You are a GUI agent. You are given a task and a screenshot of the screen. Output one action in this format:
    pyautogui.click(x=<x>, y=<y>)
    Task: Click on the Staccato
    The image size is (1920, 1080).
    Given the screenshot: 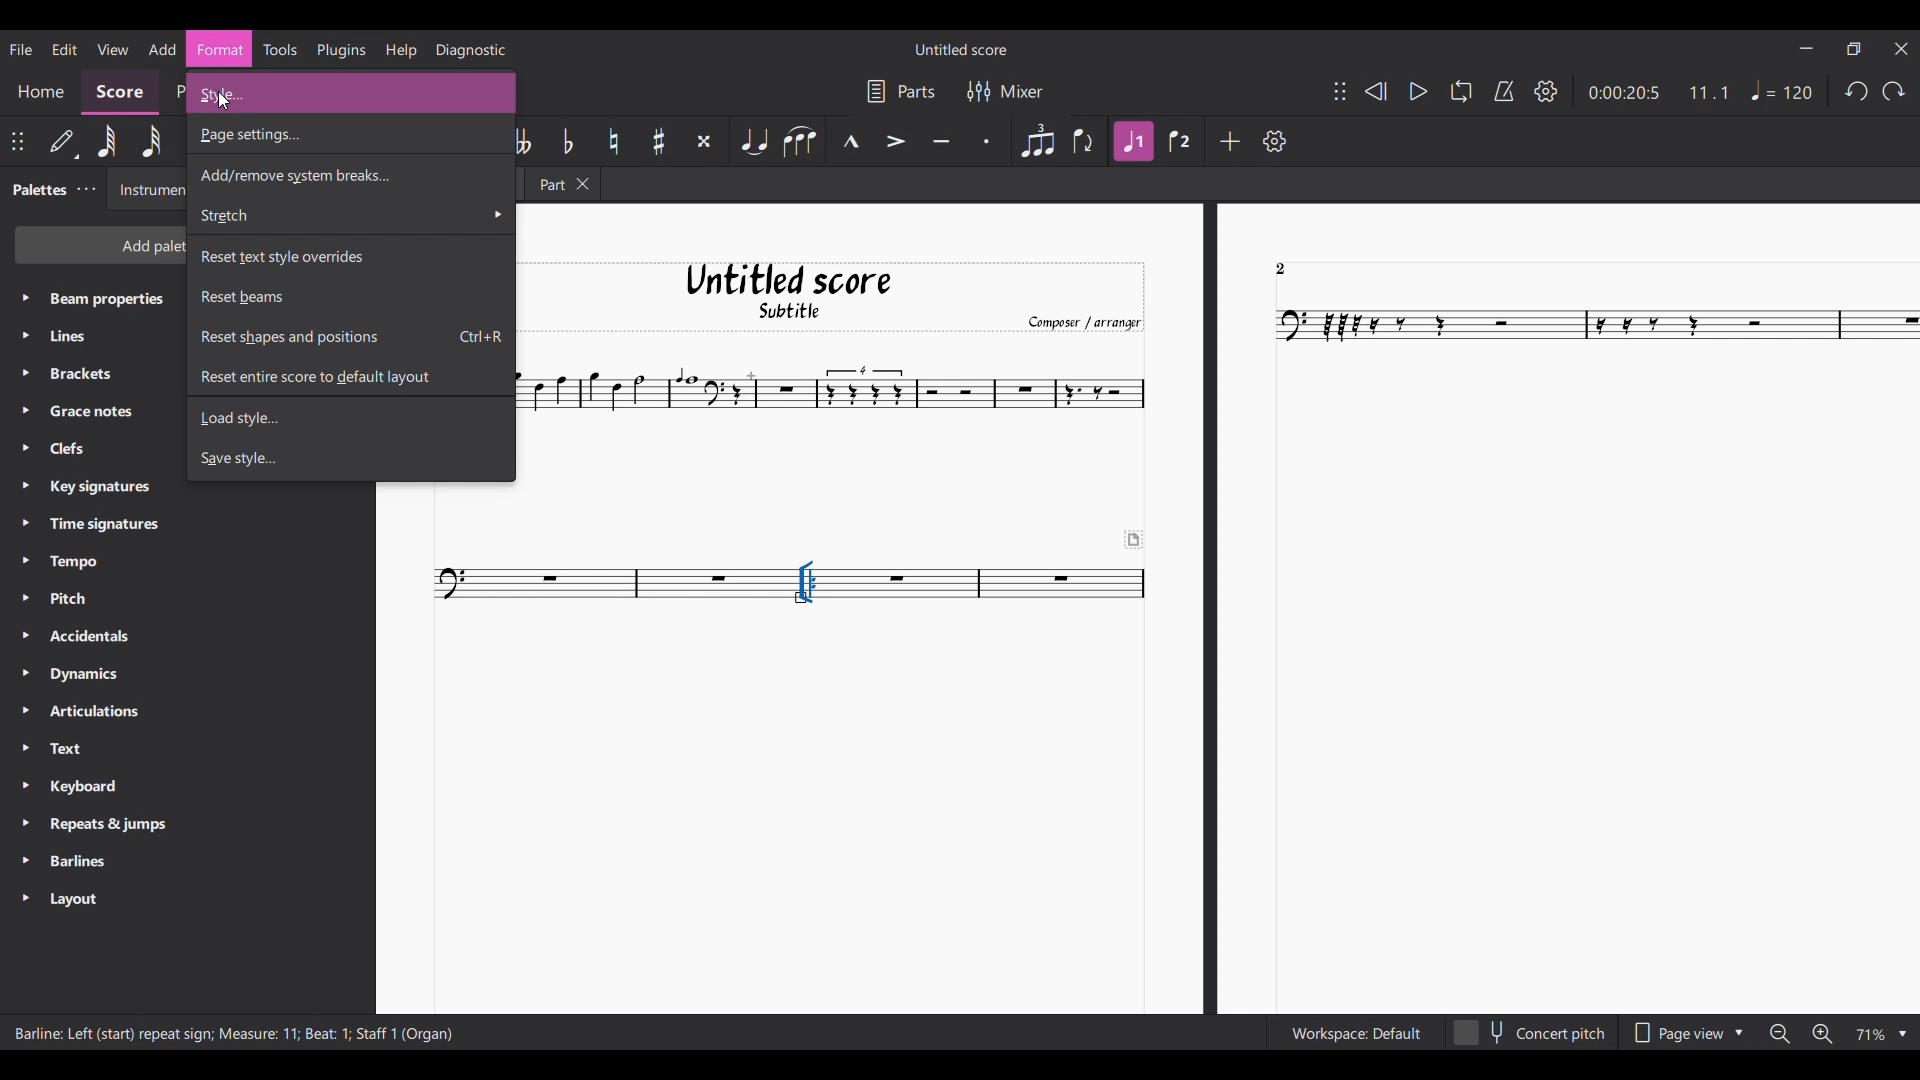 What is the action you would take?
    pyautogui.click(x=988, y=140)
    